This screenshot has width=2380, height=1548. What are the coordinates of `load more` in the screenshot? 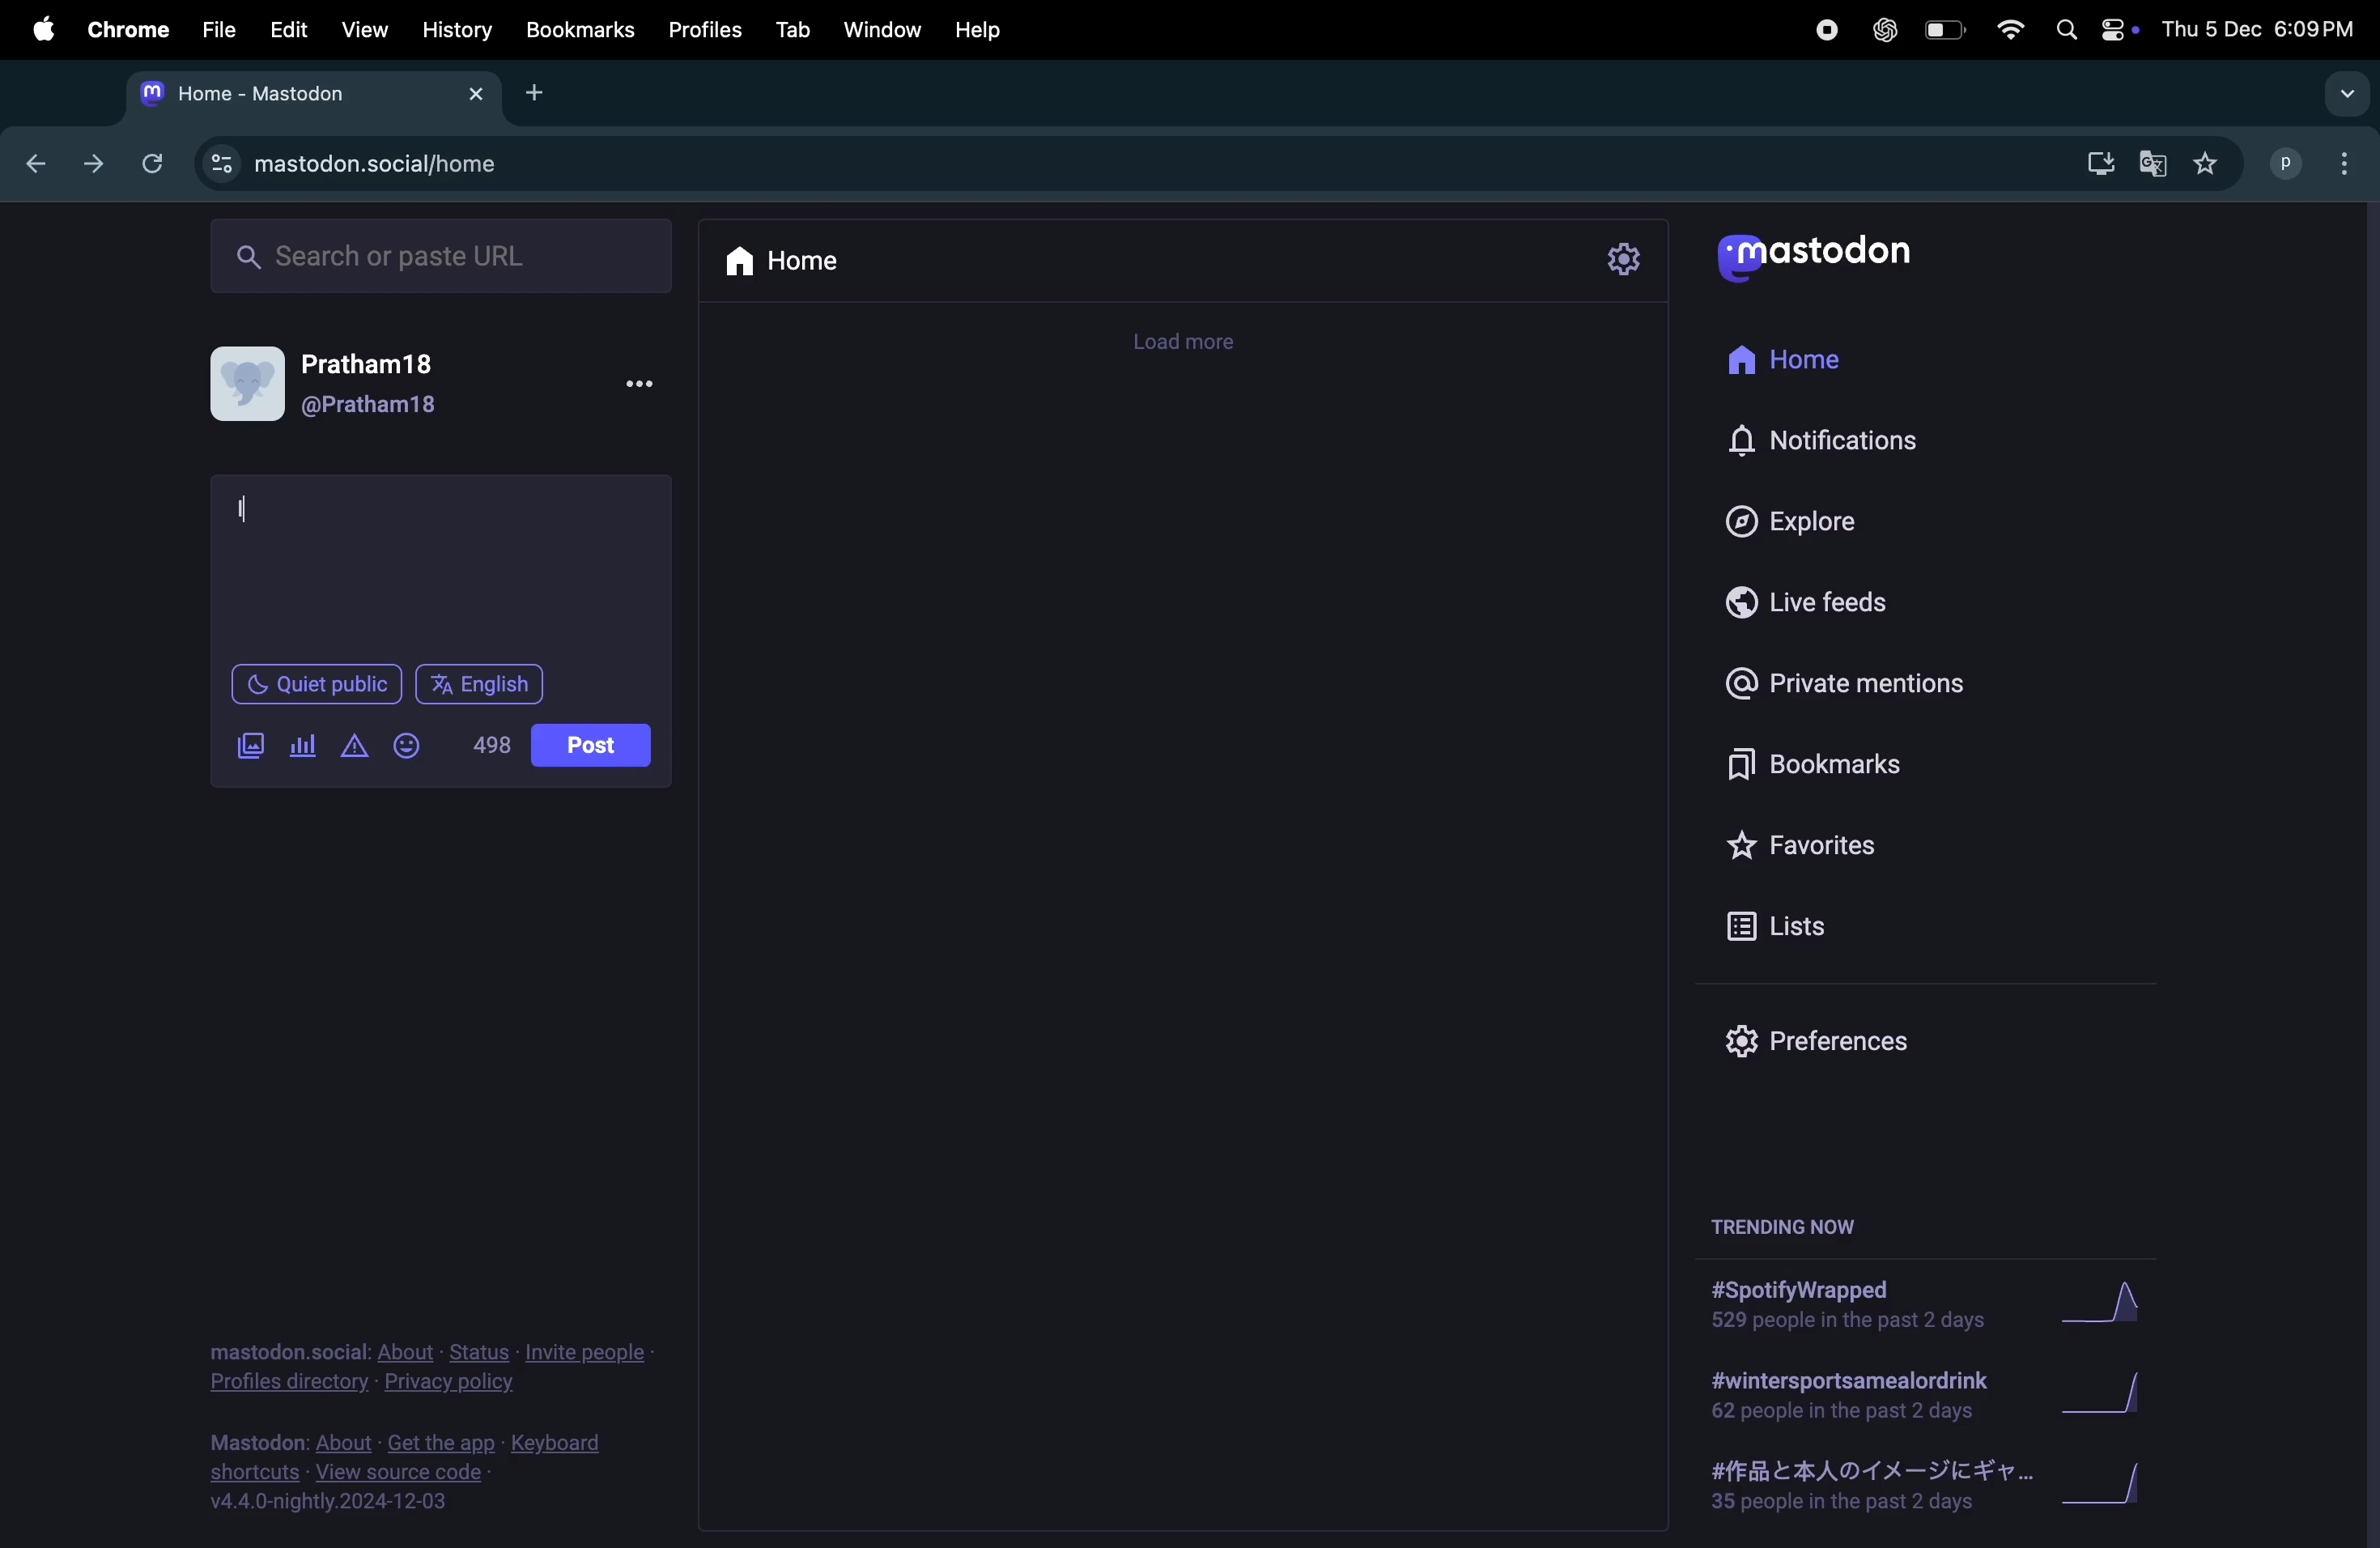 It's located at (1185, 341).